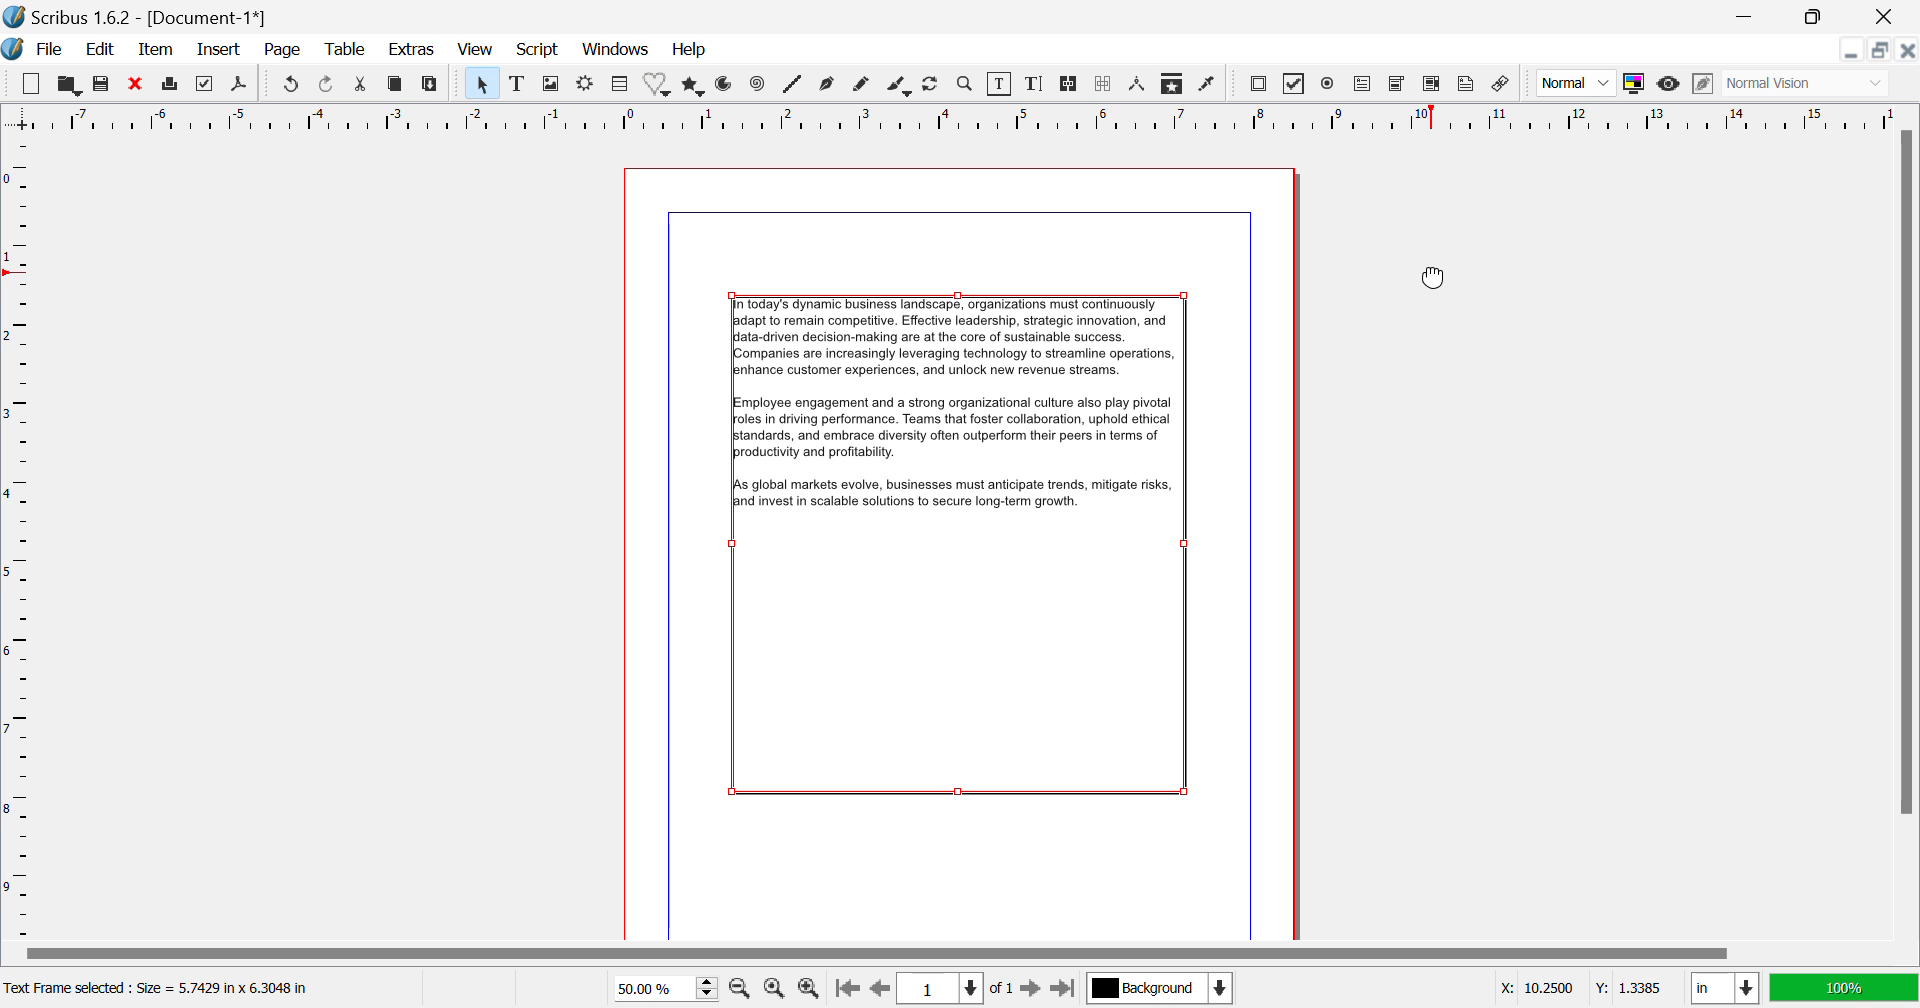 The width and height of the screenshot is (1920, 1008). I want to click on Redo, so click(329, 84).